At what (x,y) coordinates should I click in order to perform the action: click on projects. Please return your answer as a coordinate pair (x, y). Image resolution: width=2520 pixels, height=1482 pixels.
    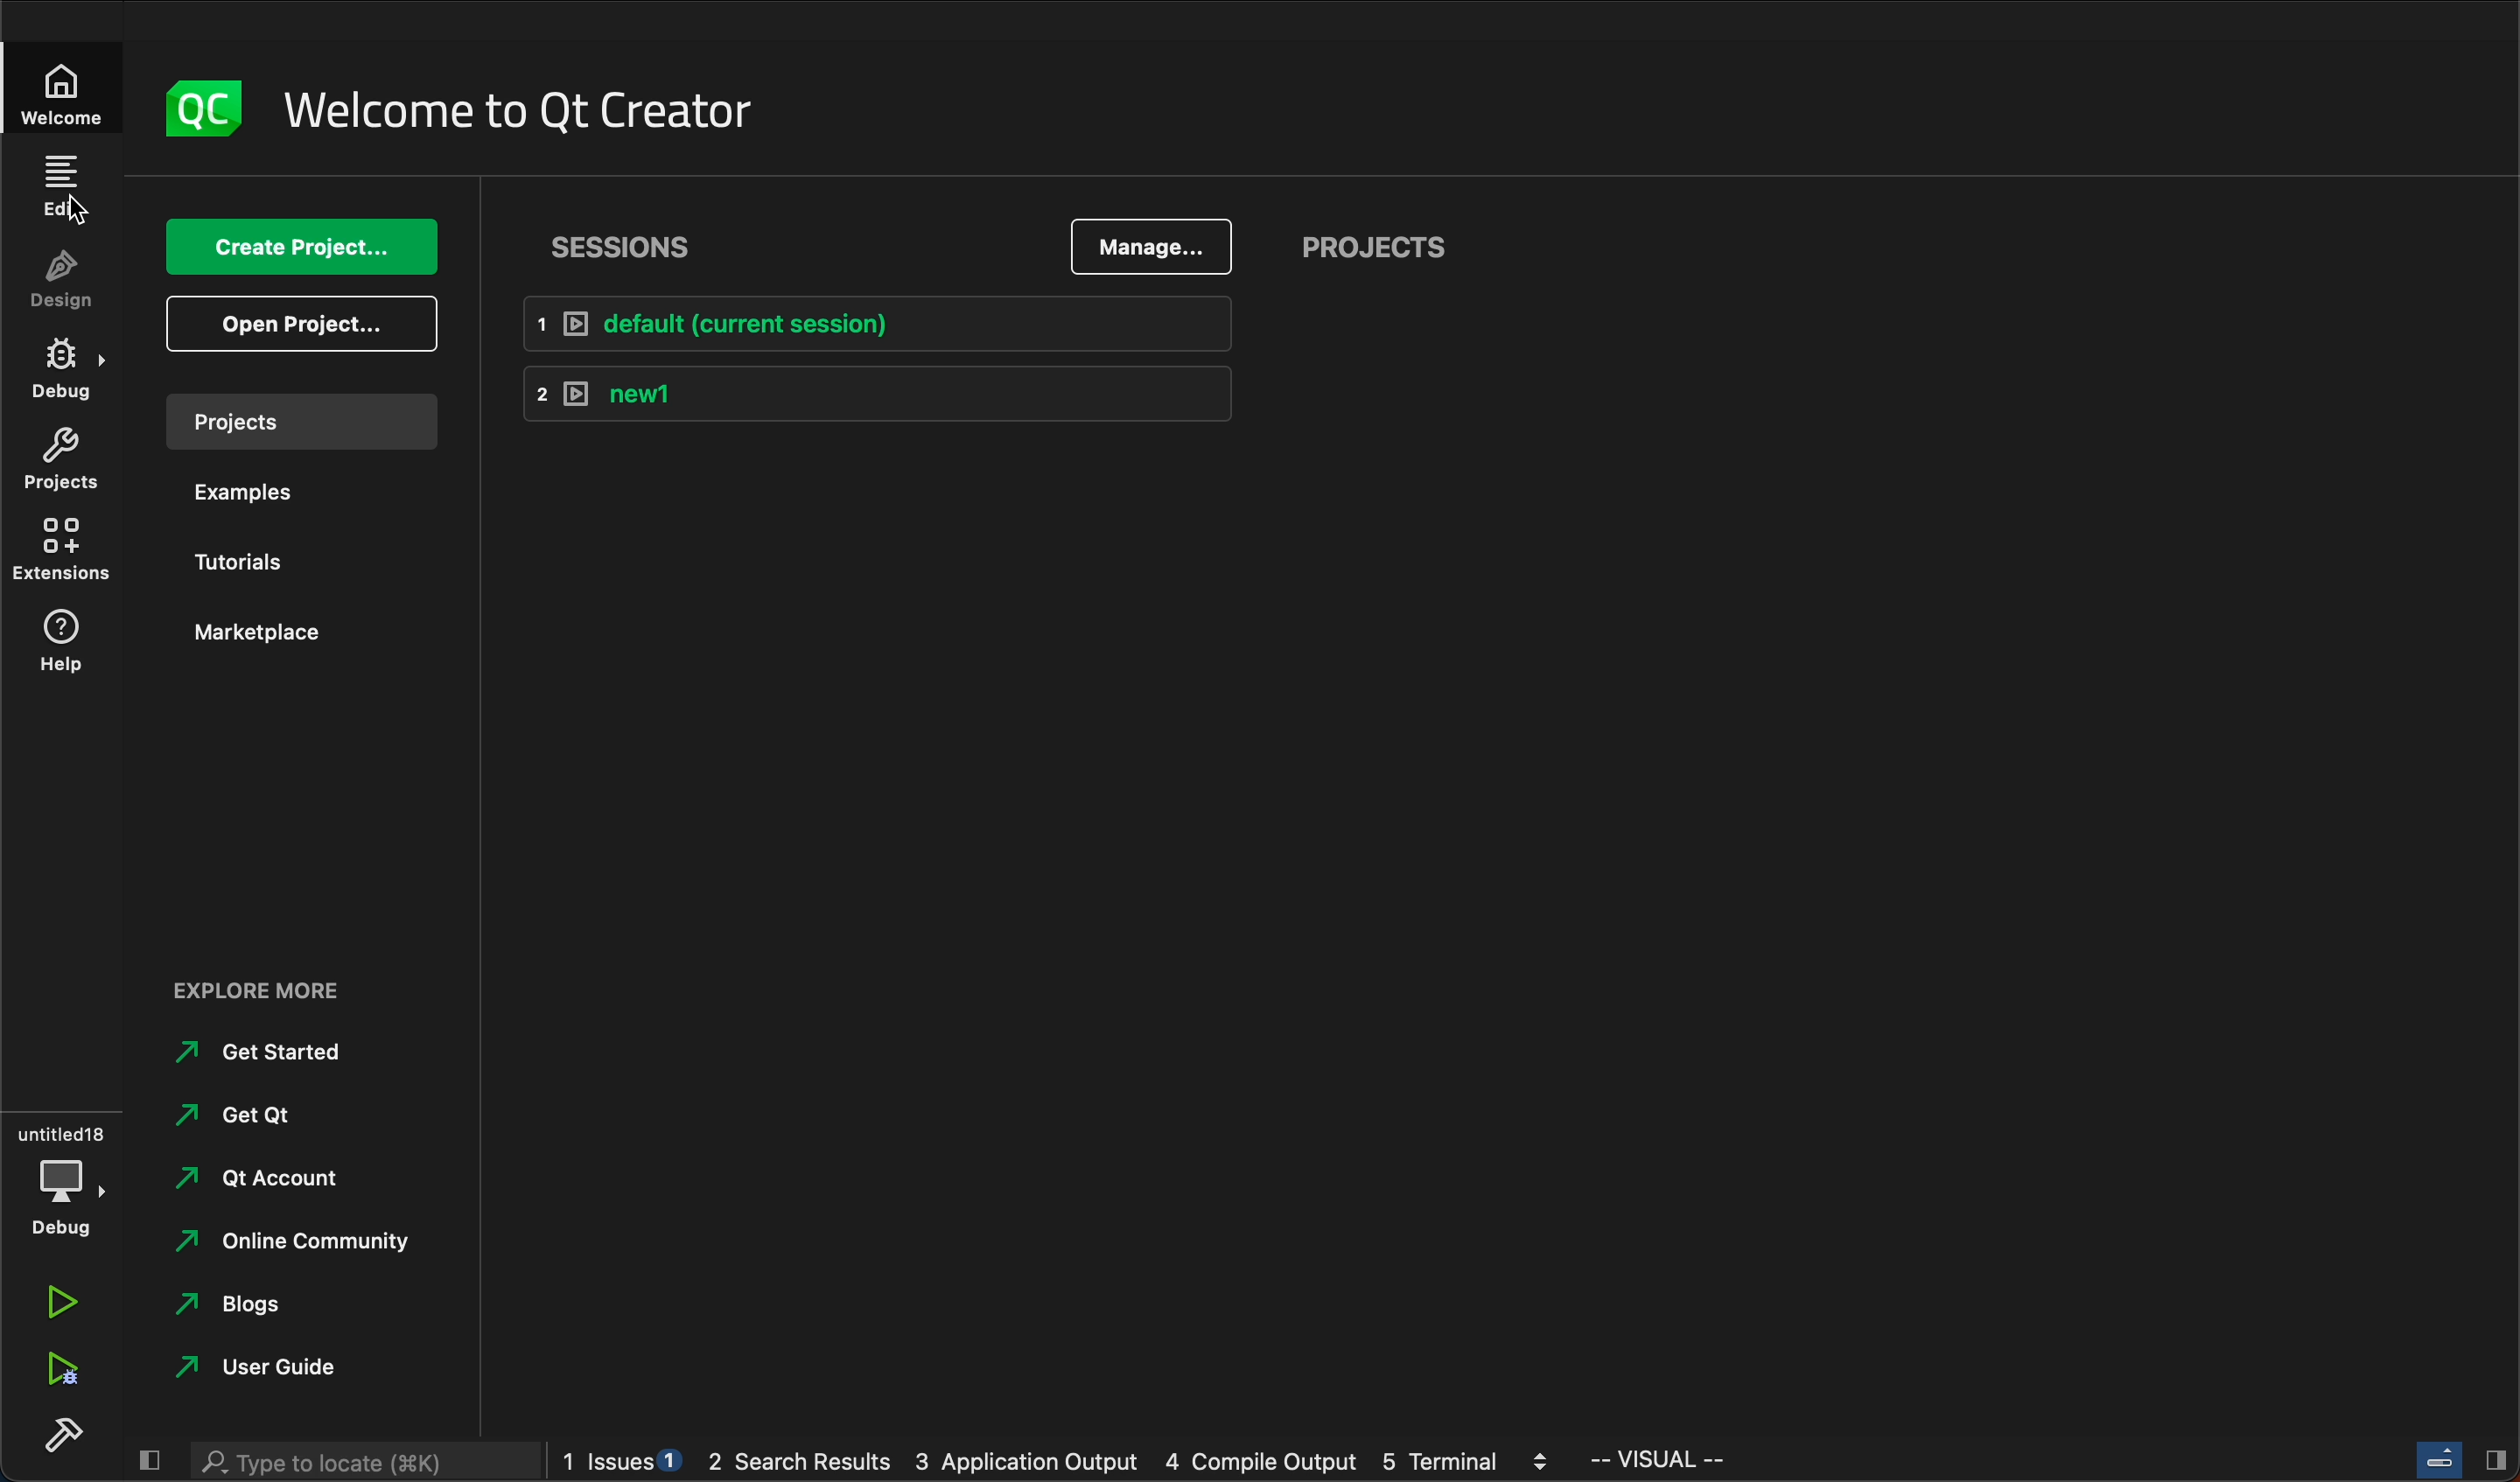
    Looking at the image, I should click on (1404, 250).